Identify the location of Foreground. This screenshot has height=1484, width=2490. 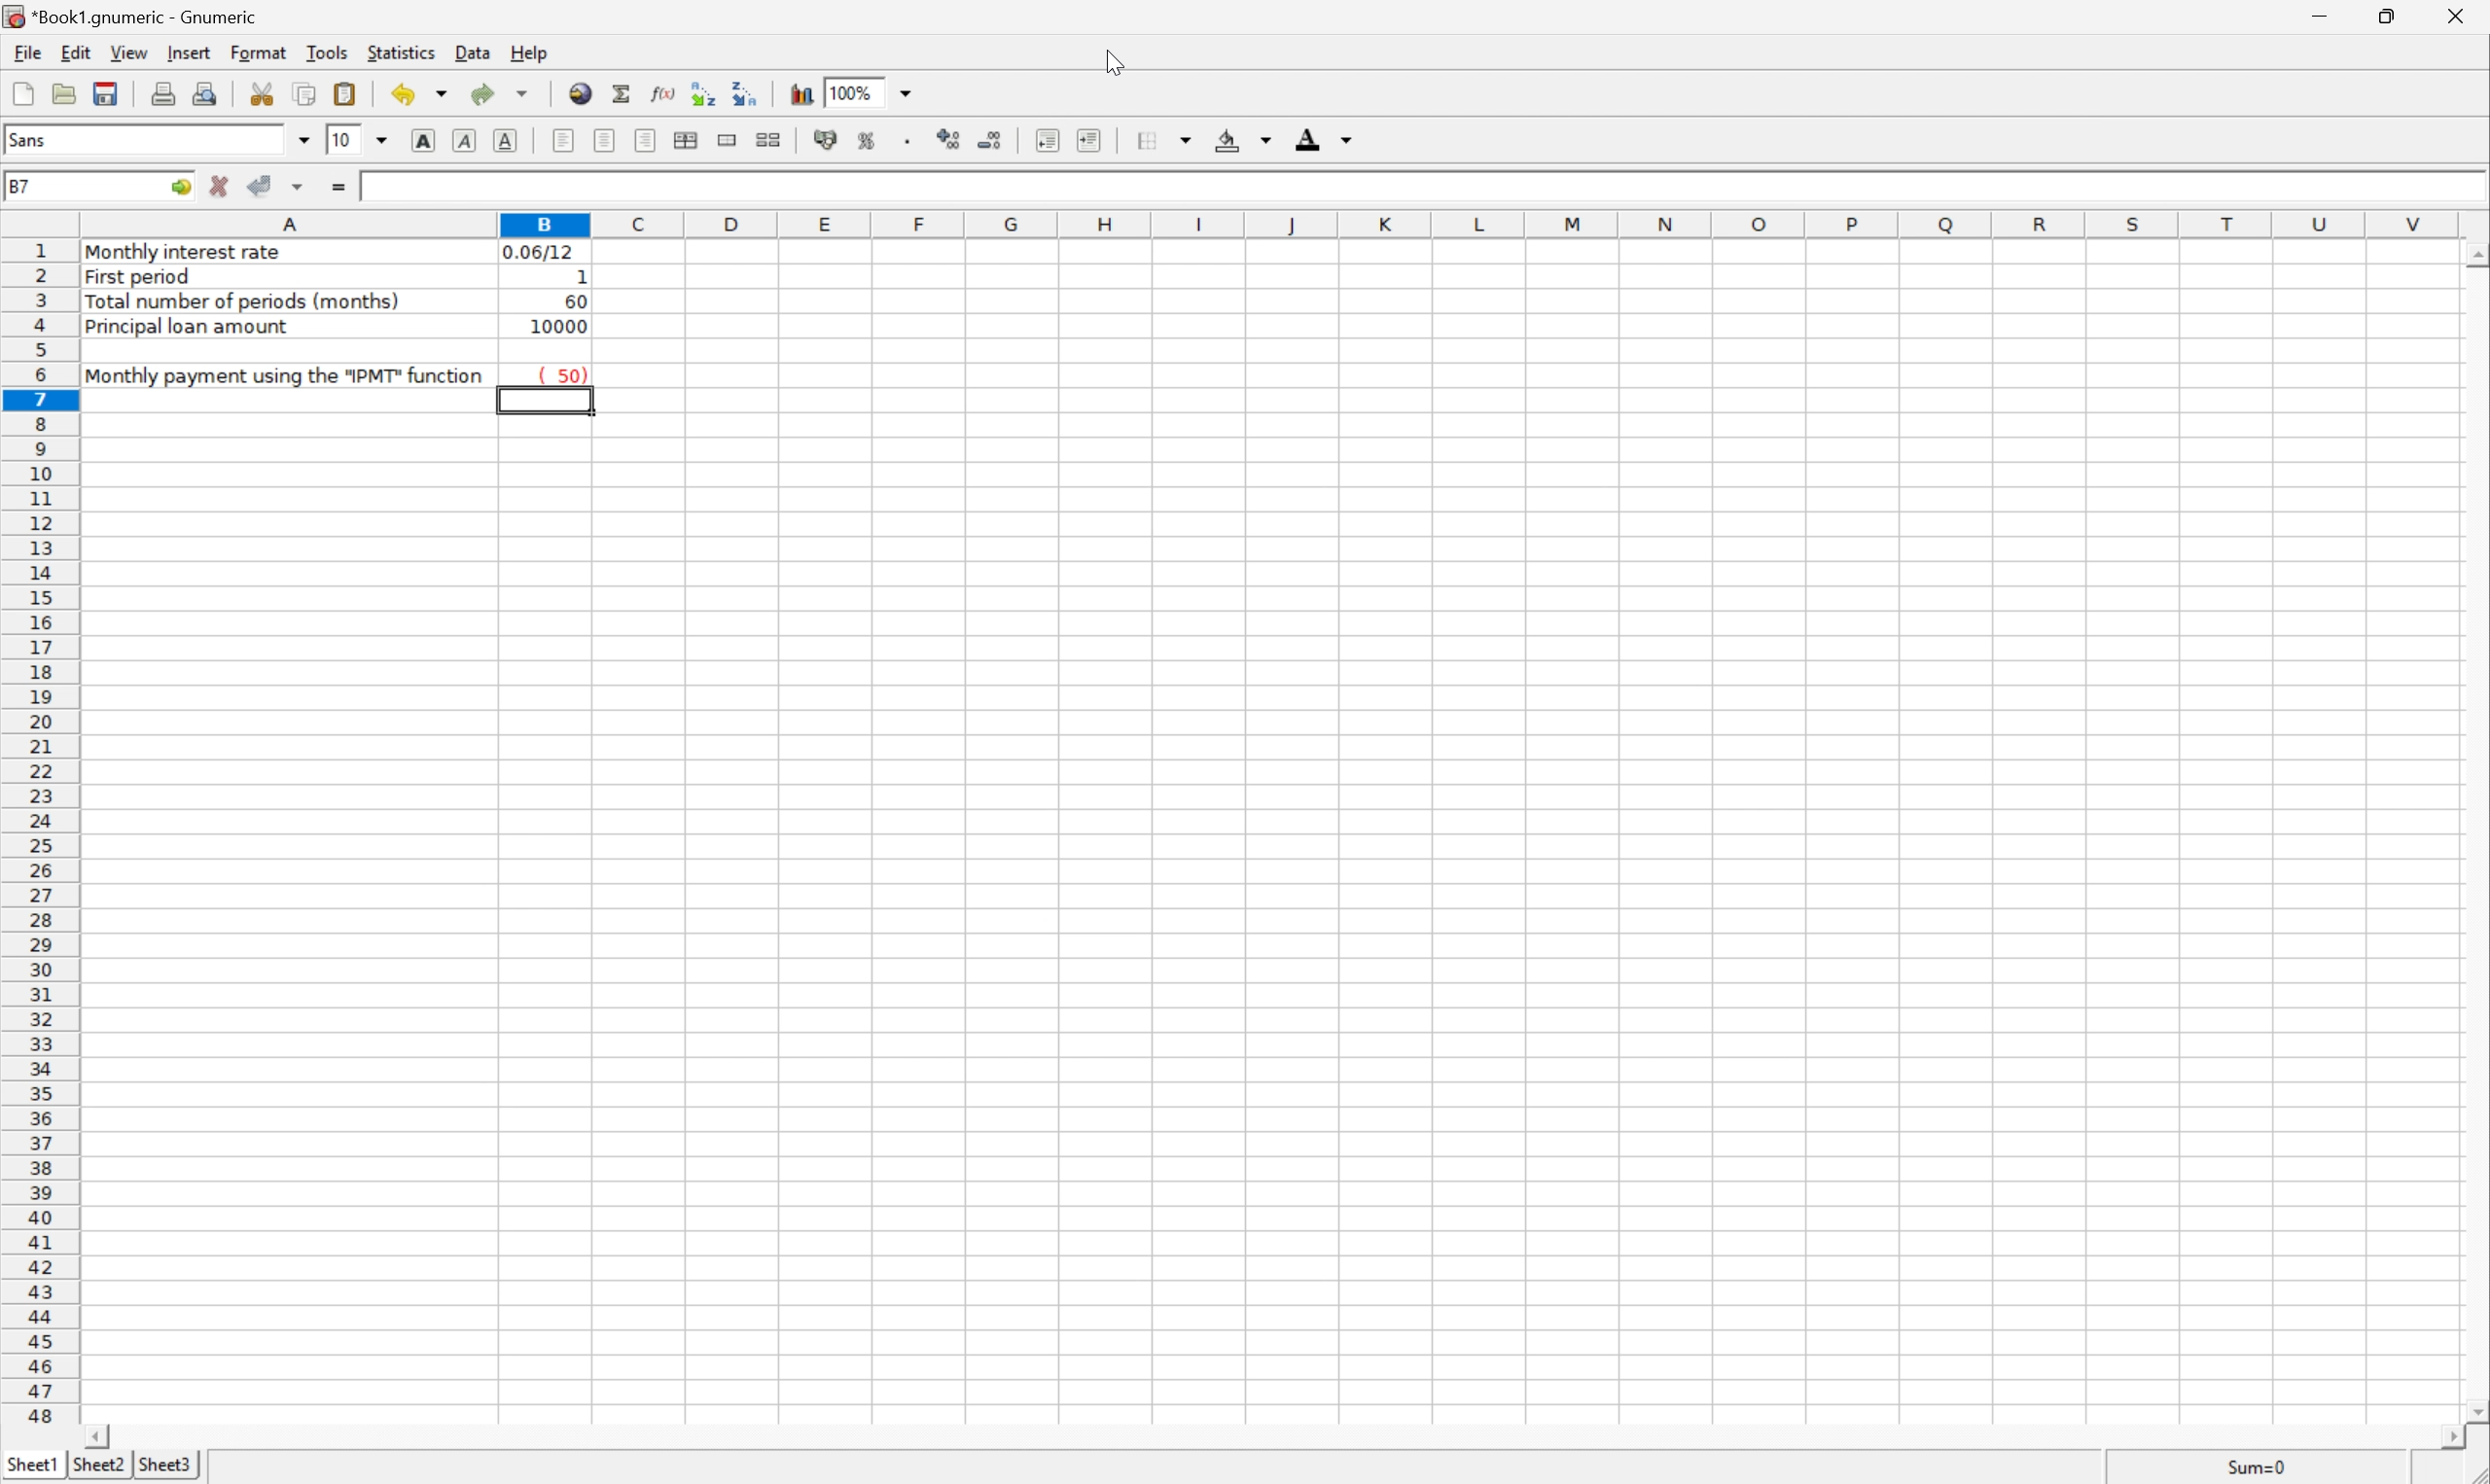
(1321, 138).